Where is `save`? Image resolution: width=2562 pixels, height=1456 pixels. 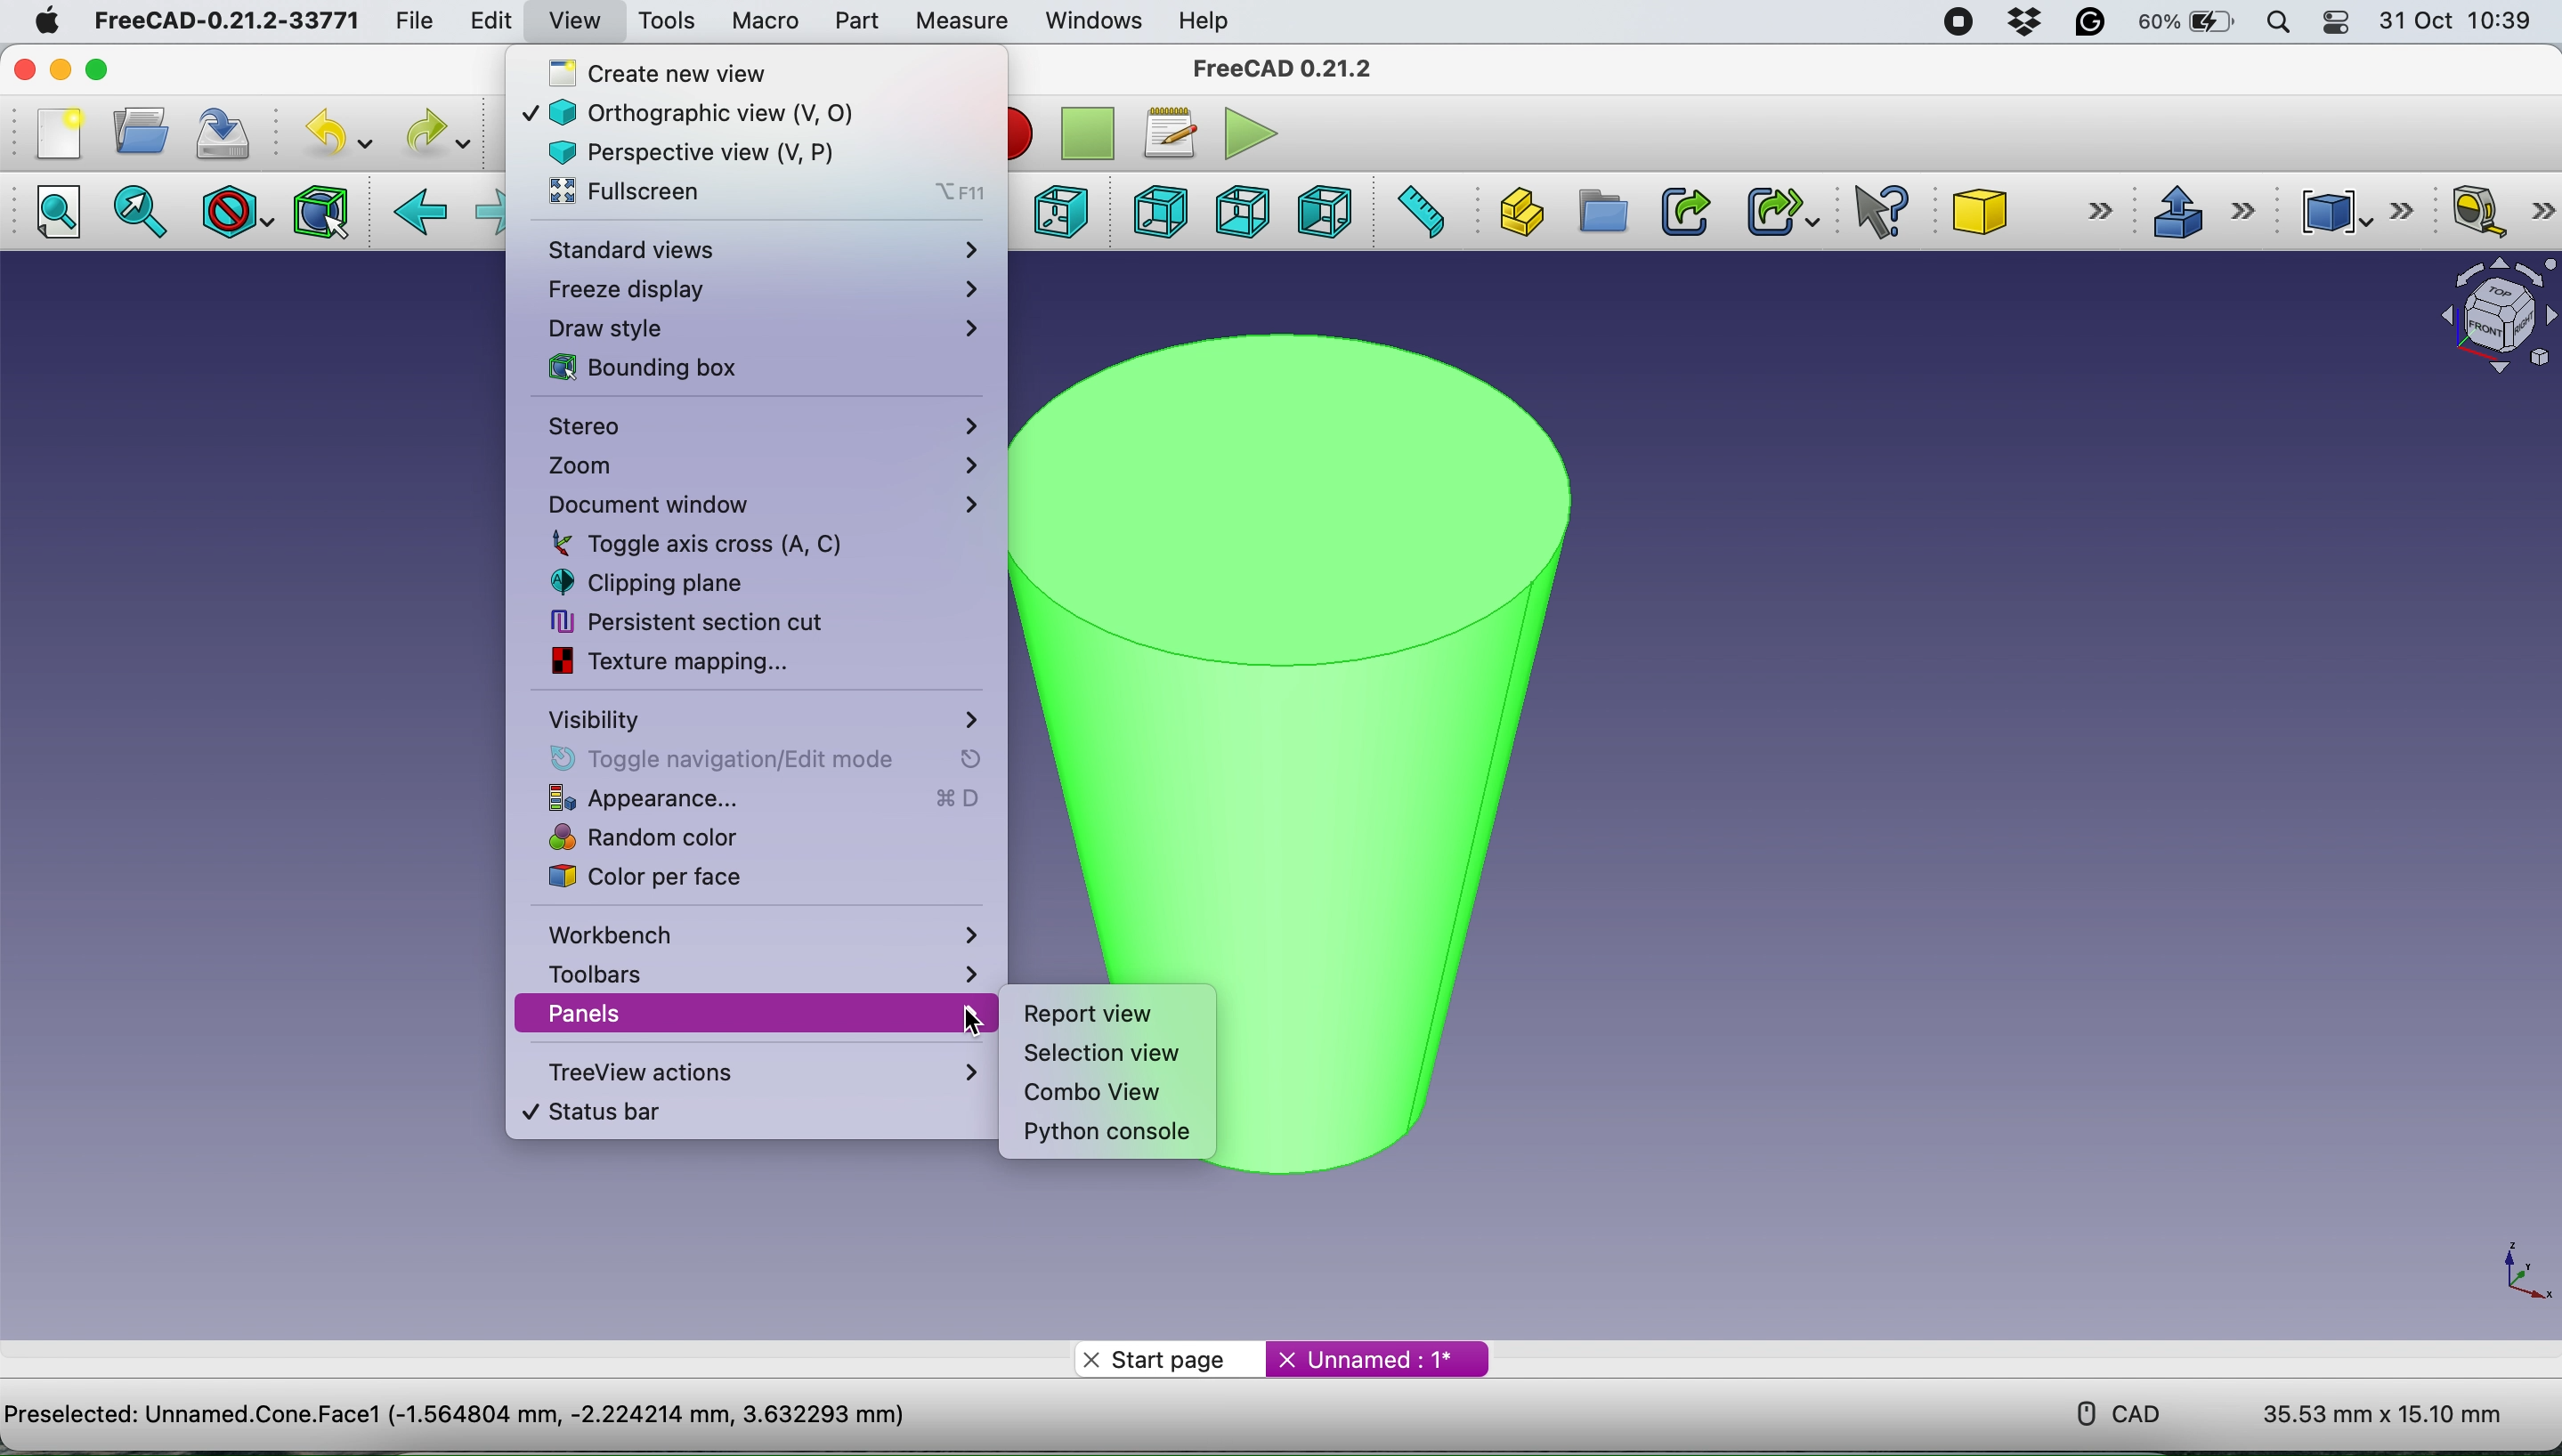 save is located at coordinates (223, 132).